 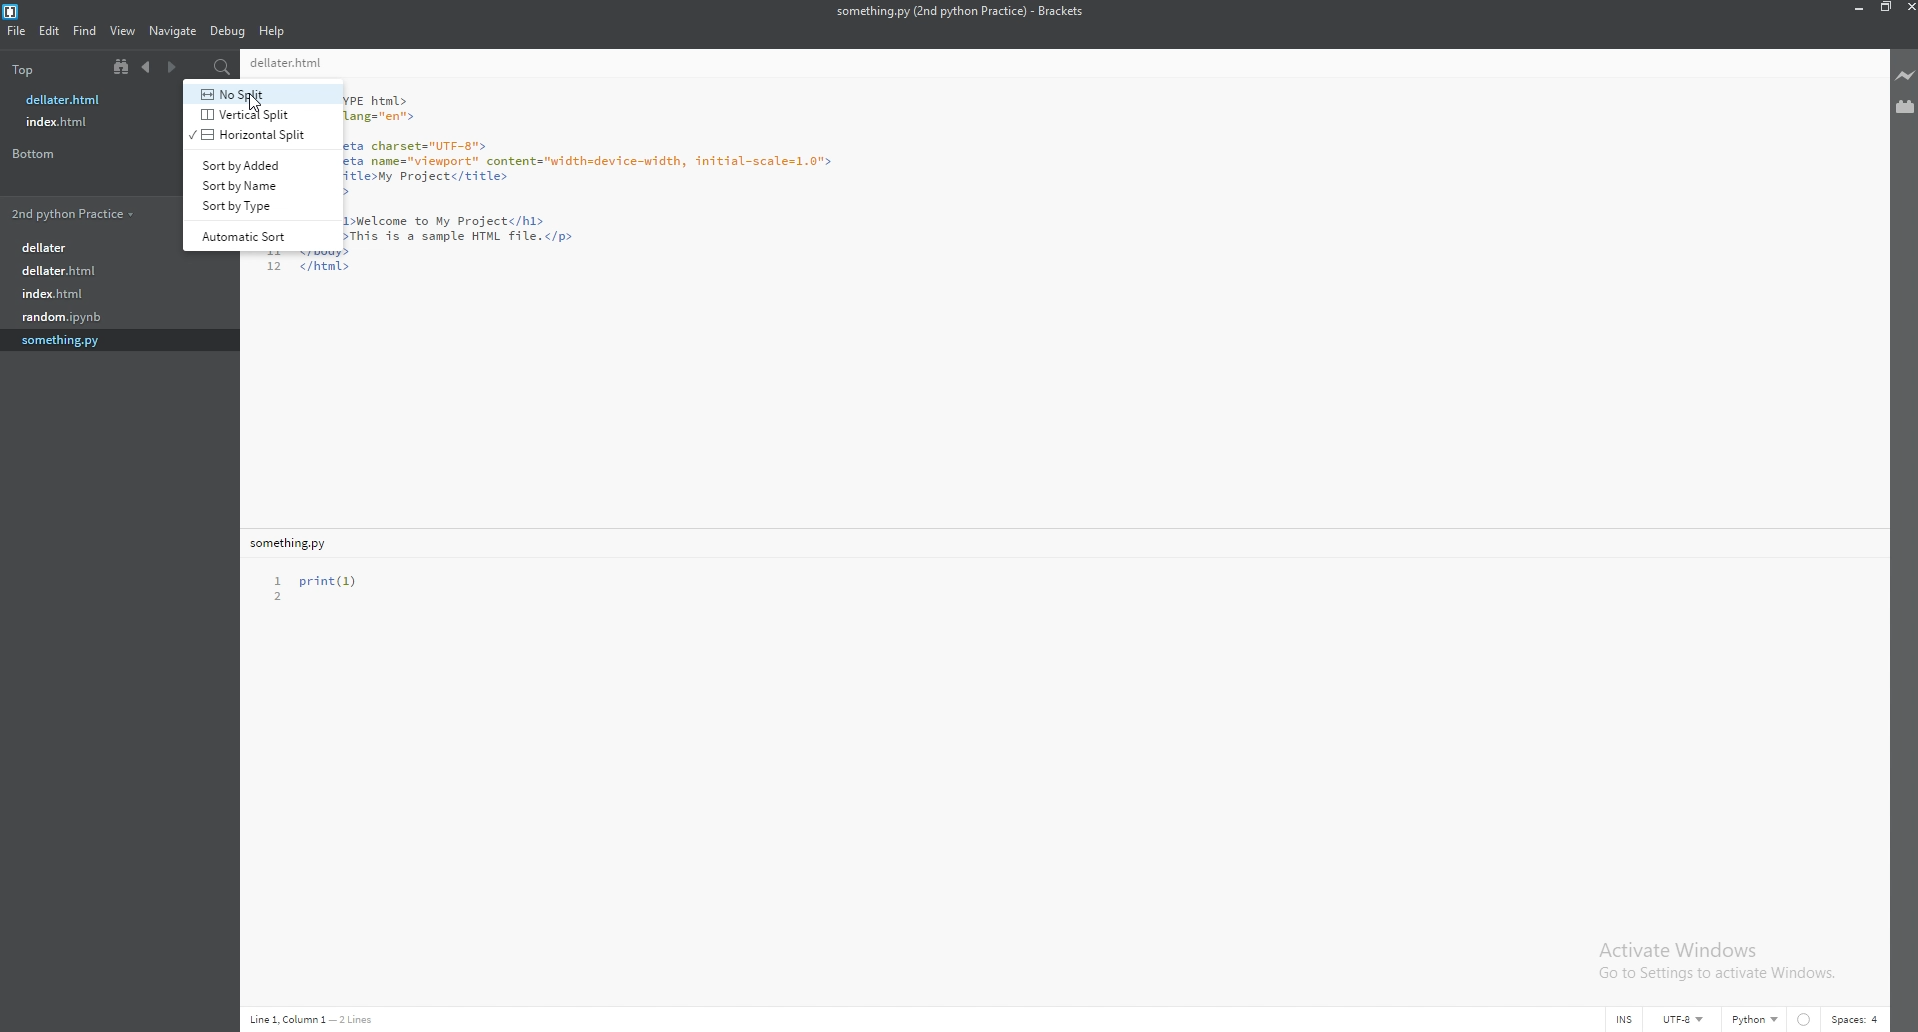 I want to click on horizontal split, so click(x=258, y=136).